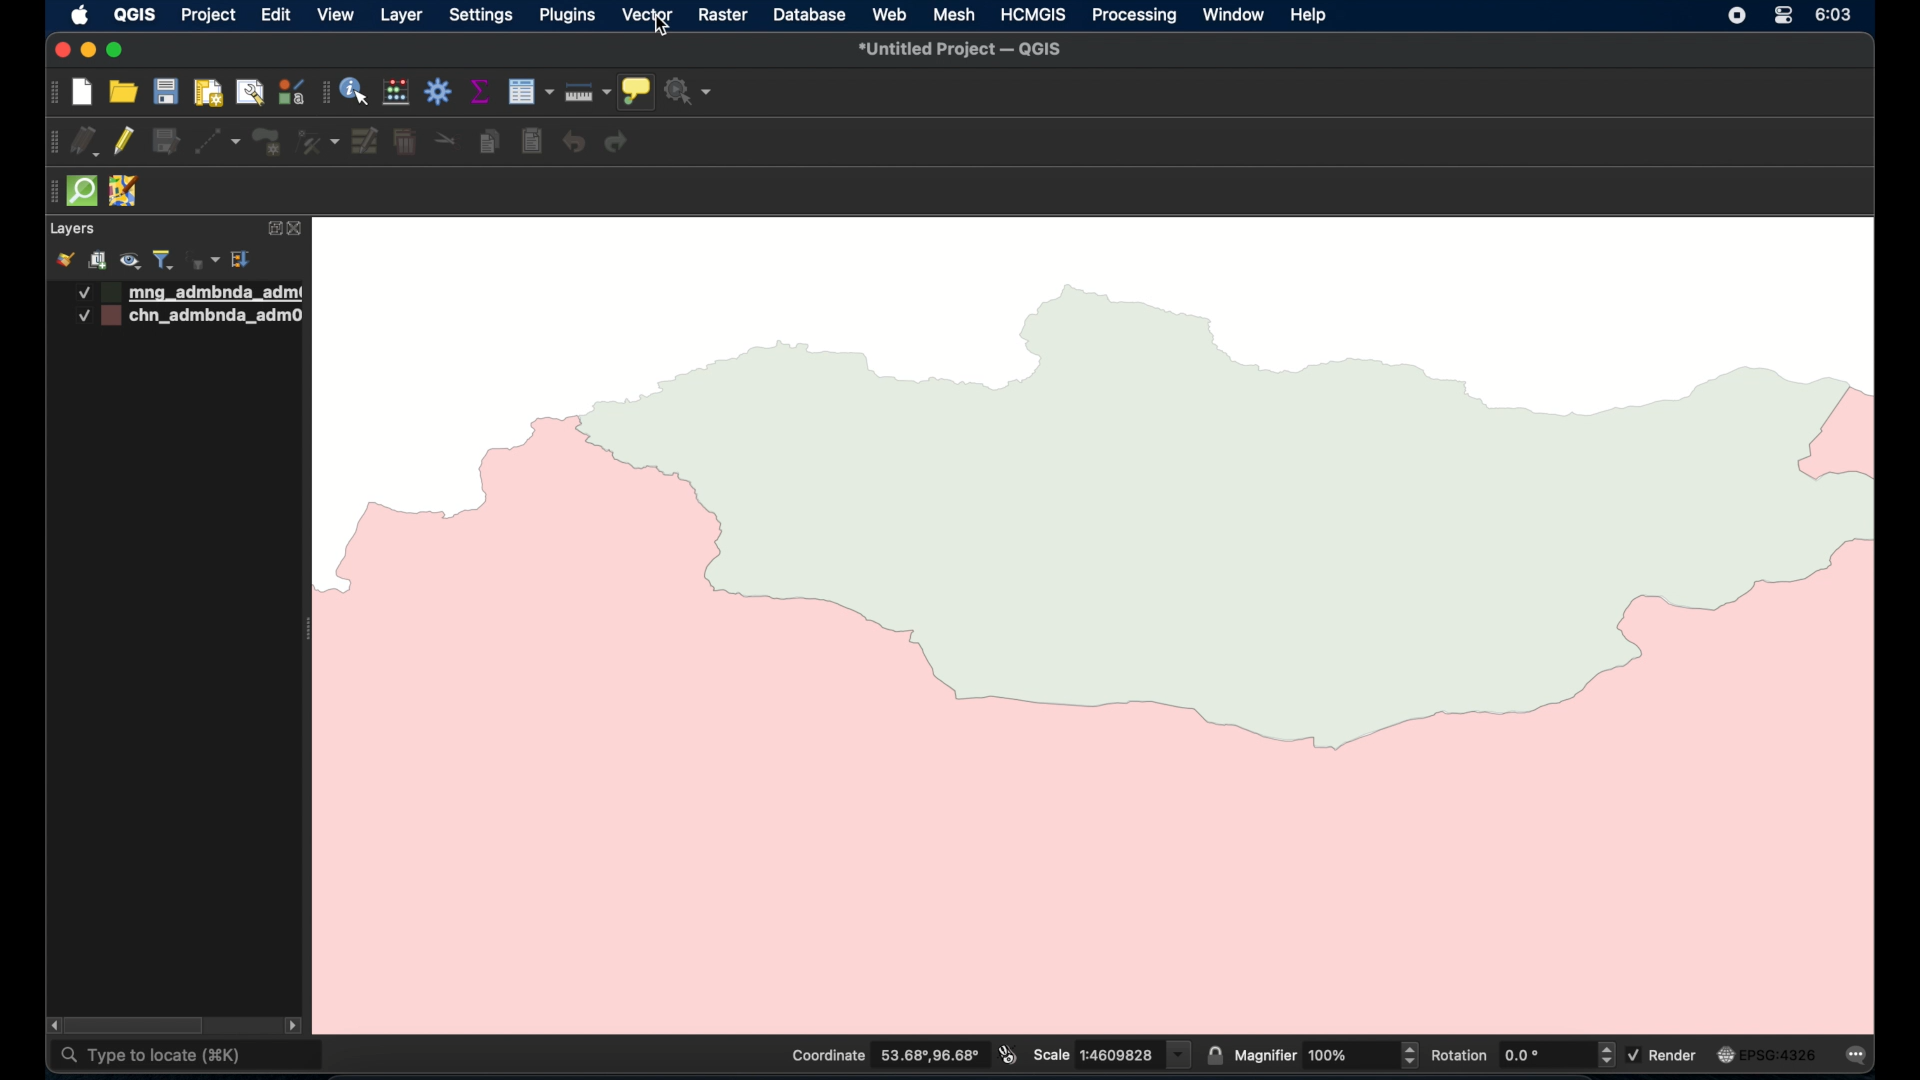 The image size is (1920, 1080). I want to click on minimize, so click(89, 51).